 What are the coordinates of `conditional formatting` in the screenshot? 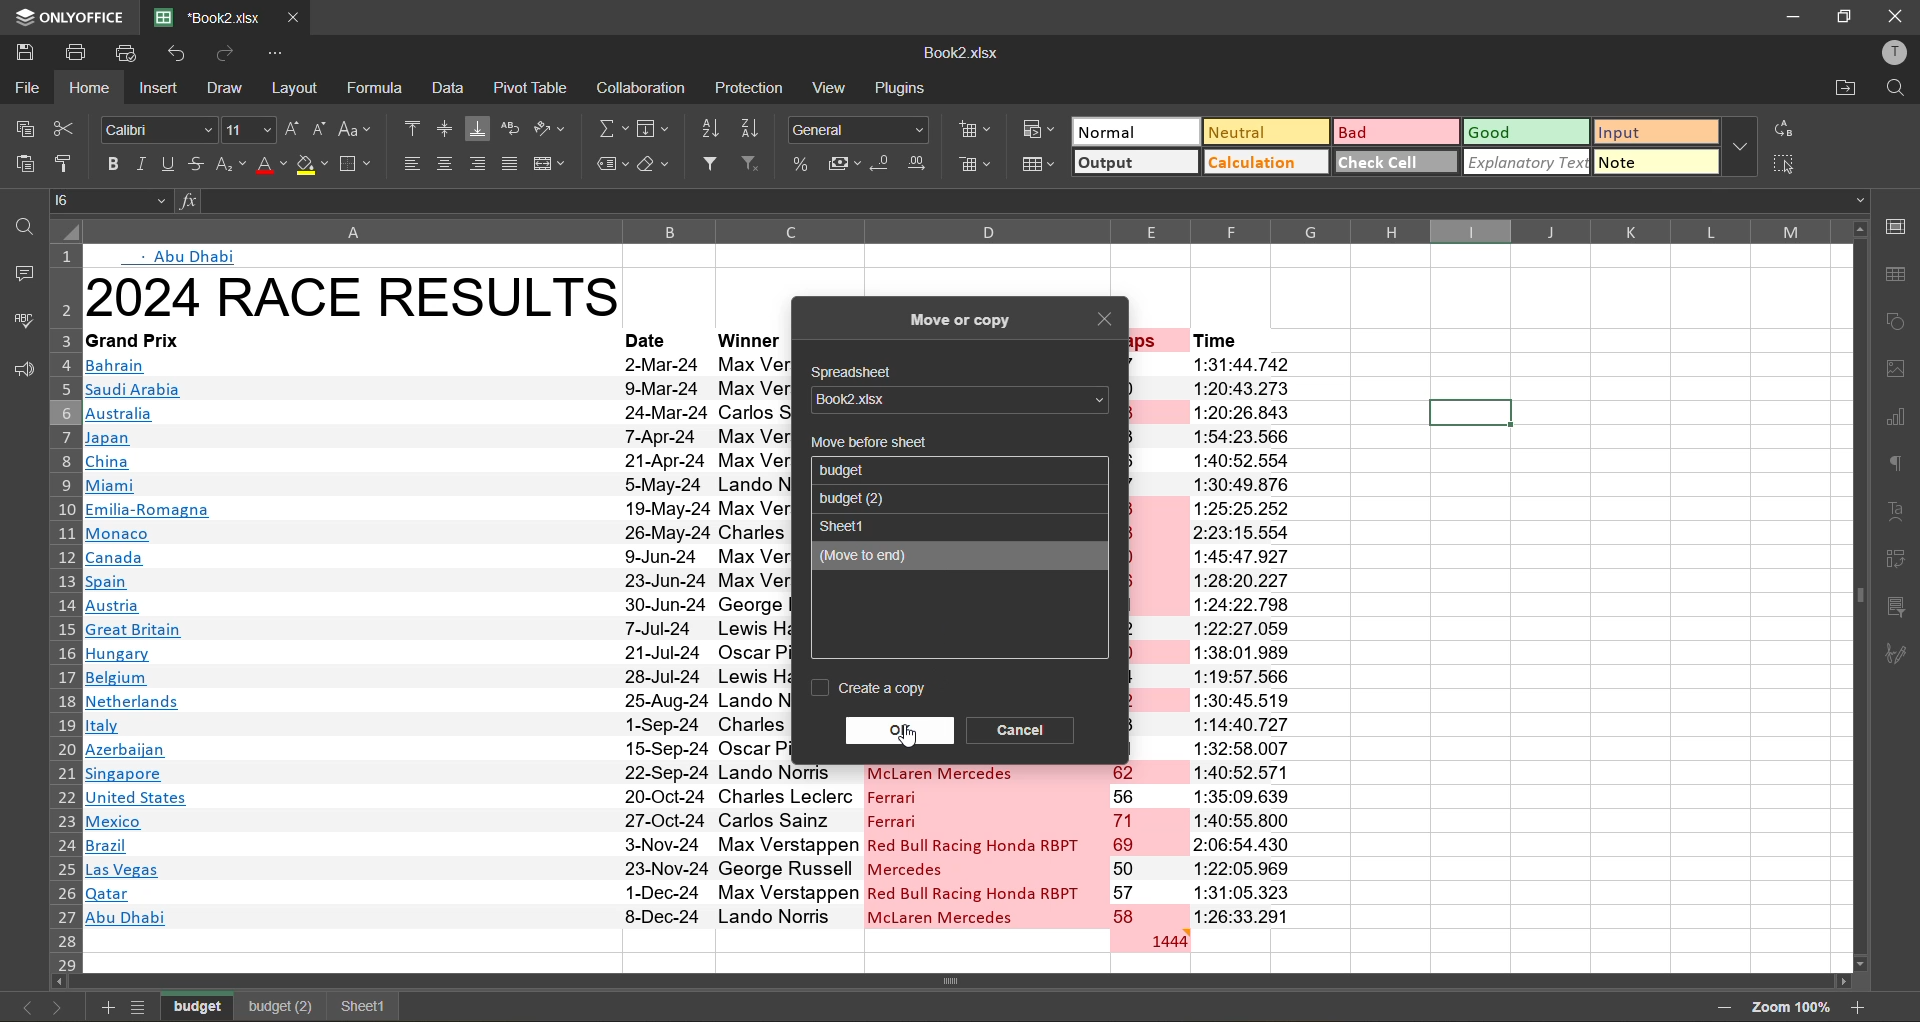 It's located at (1038, 128).